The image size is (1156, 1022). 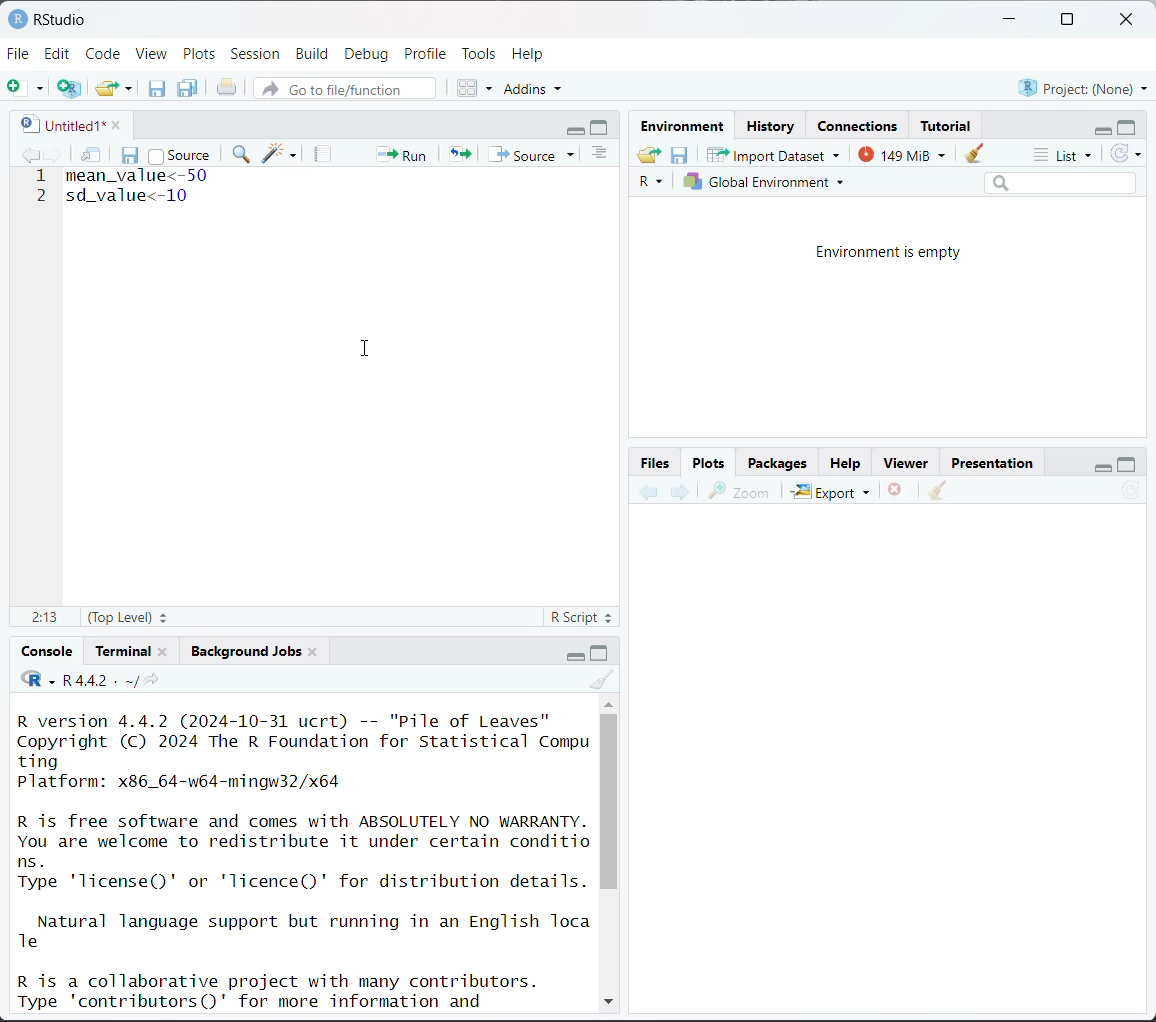 I want to click on Console, so click(x=48, y=651).